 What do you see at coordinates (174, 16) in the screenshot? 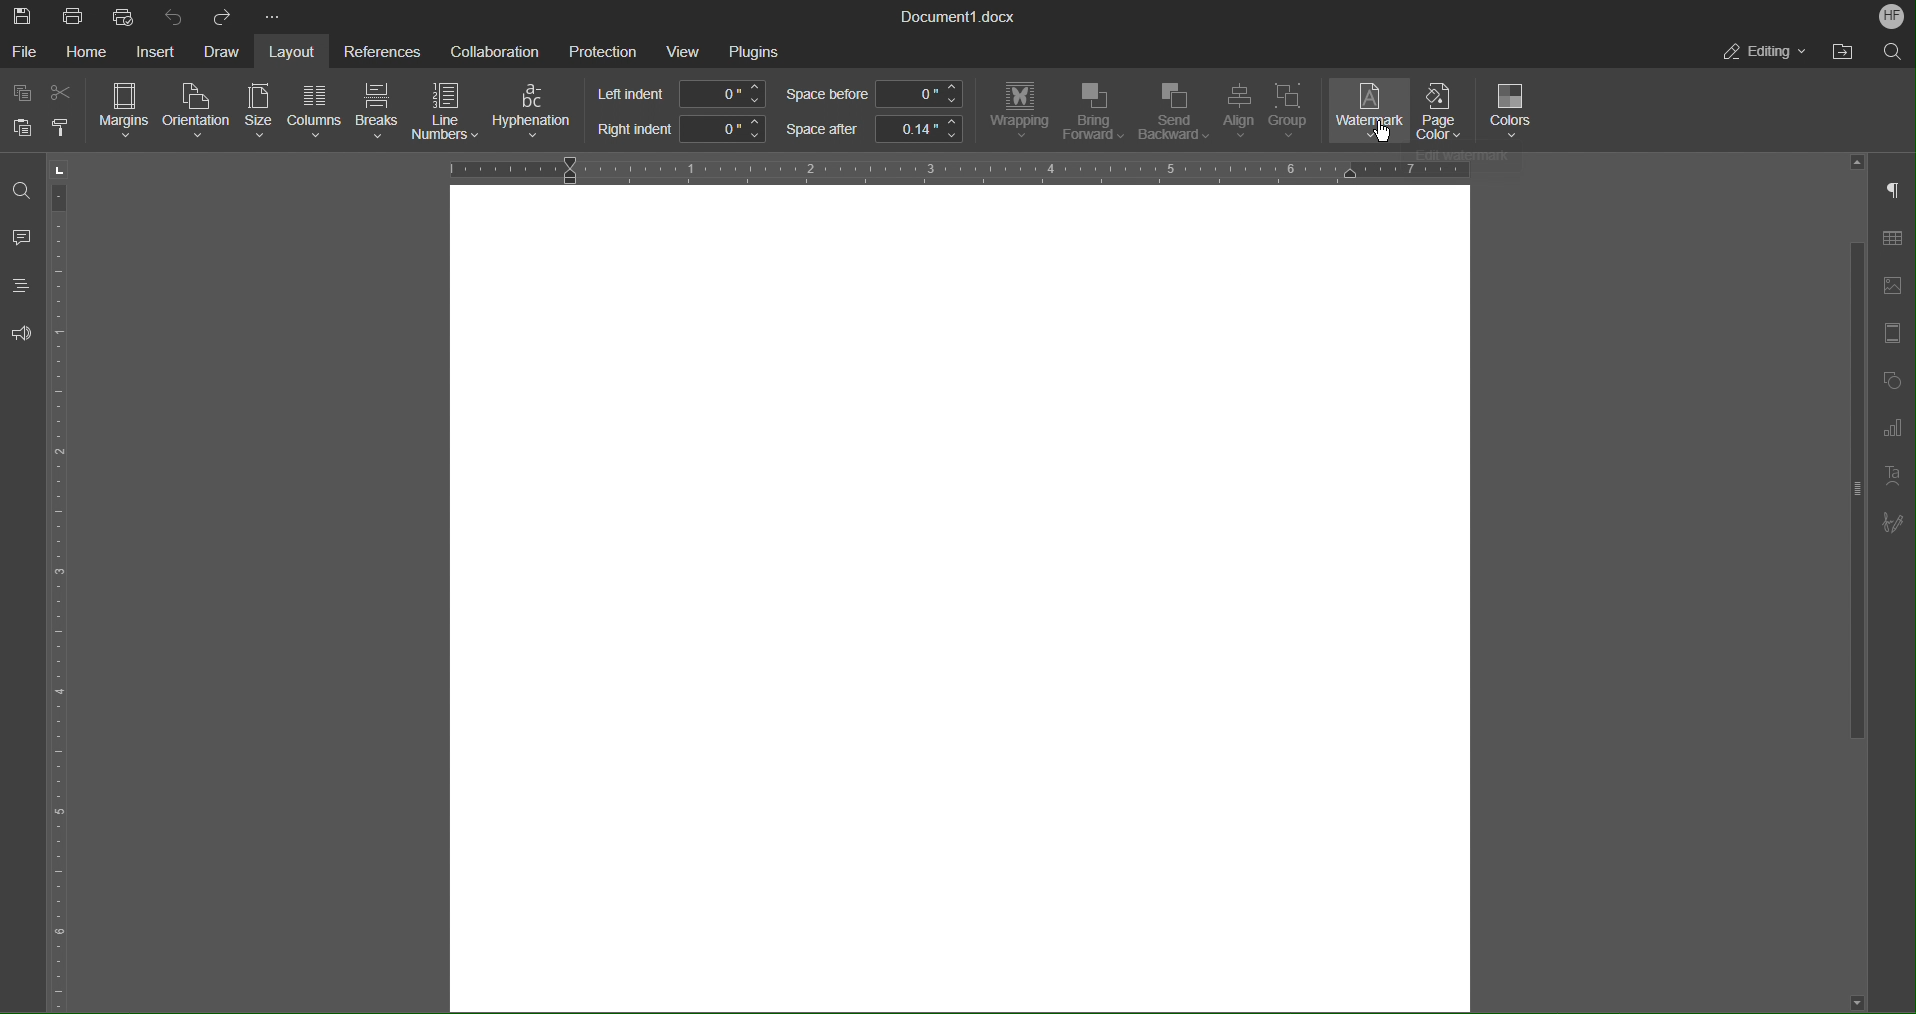
I see `Undo` at bounding box center [174, 16].